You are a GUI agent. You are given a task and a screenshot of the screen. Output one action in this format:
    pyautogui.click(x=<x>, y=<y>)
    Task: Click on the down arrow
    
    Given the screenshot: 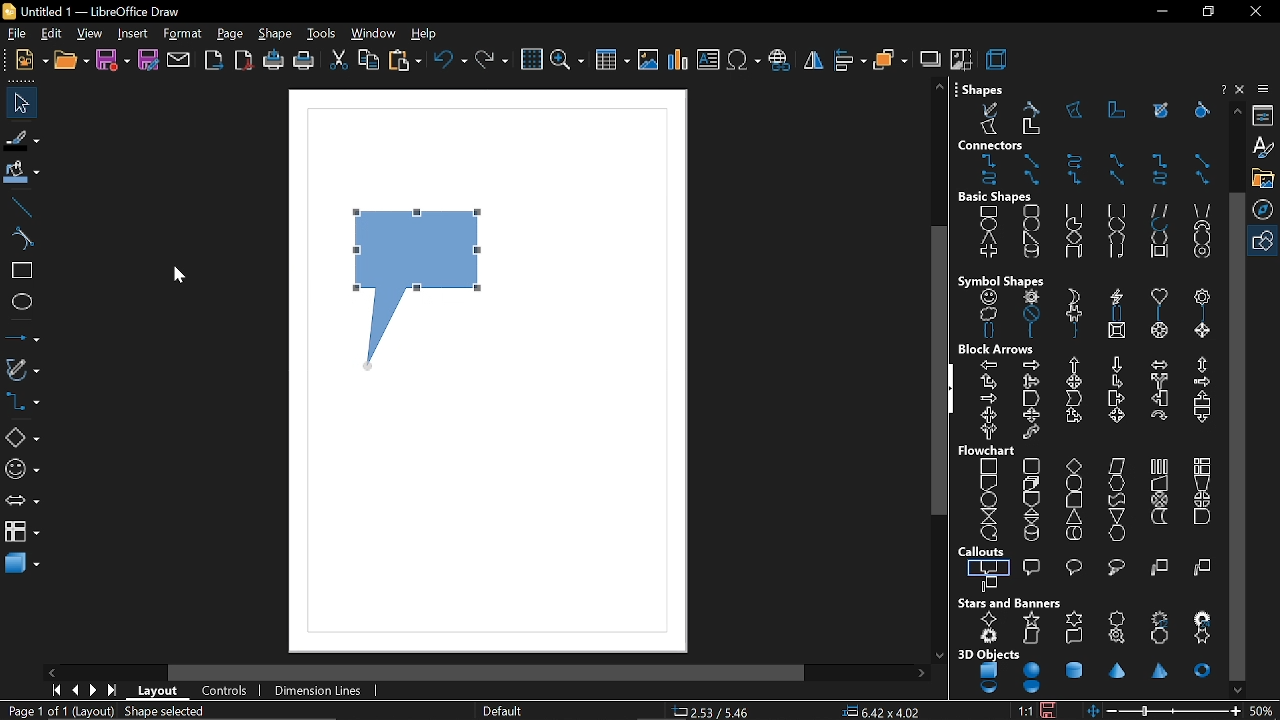 What is the action you would take?
    pyautogui.click(x=1115, y=365)
    